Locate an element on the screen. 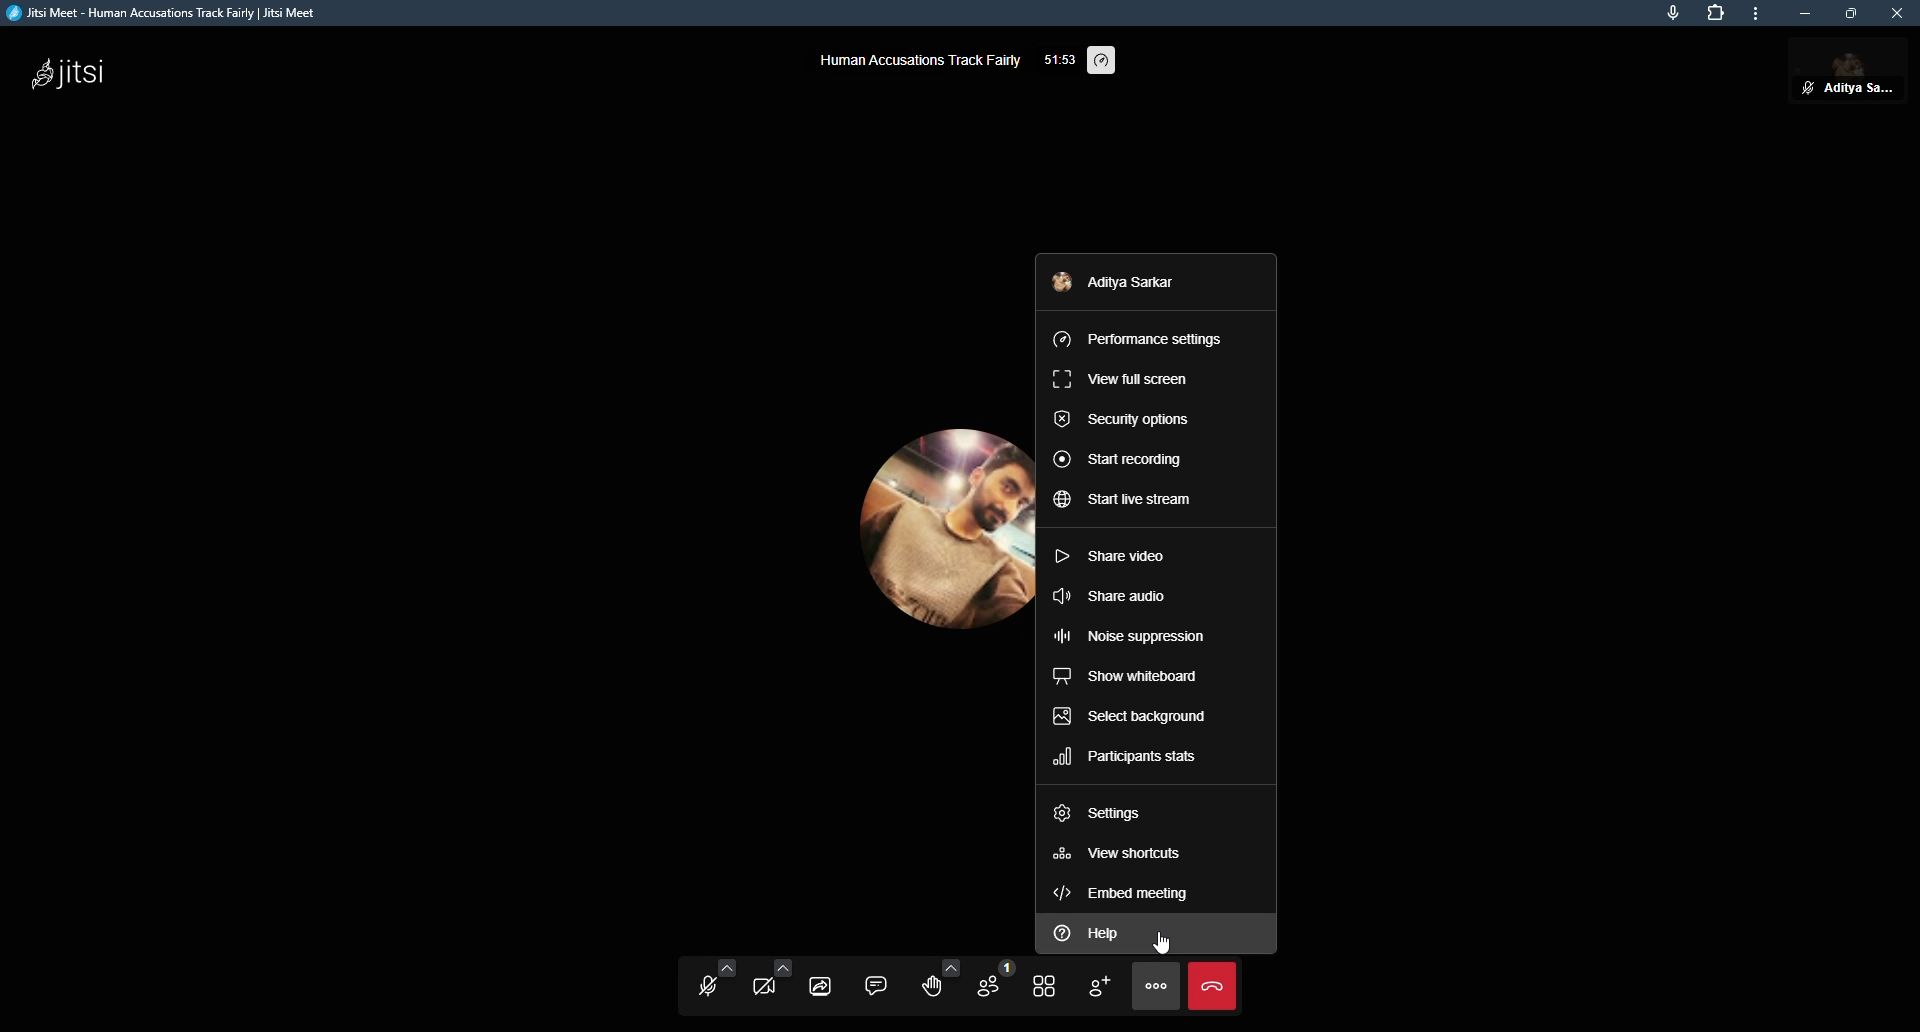 This screenshot has width=1920, height=1032. embed meeting is located at coordinates (1123, 893).